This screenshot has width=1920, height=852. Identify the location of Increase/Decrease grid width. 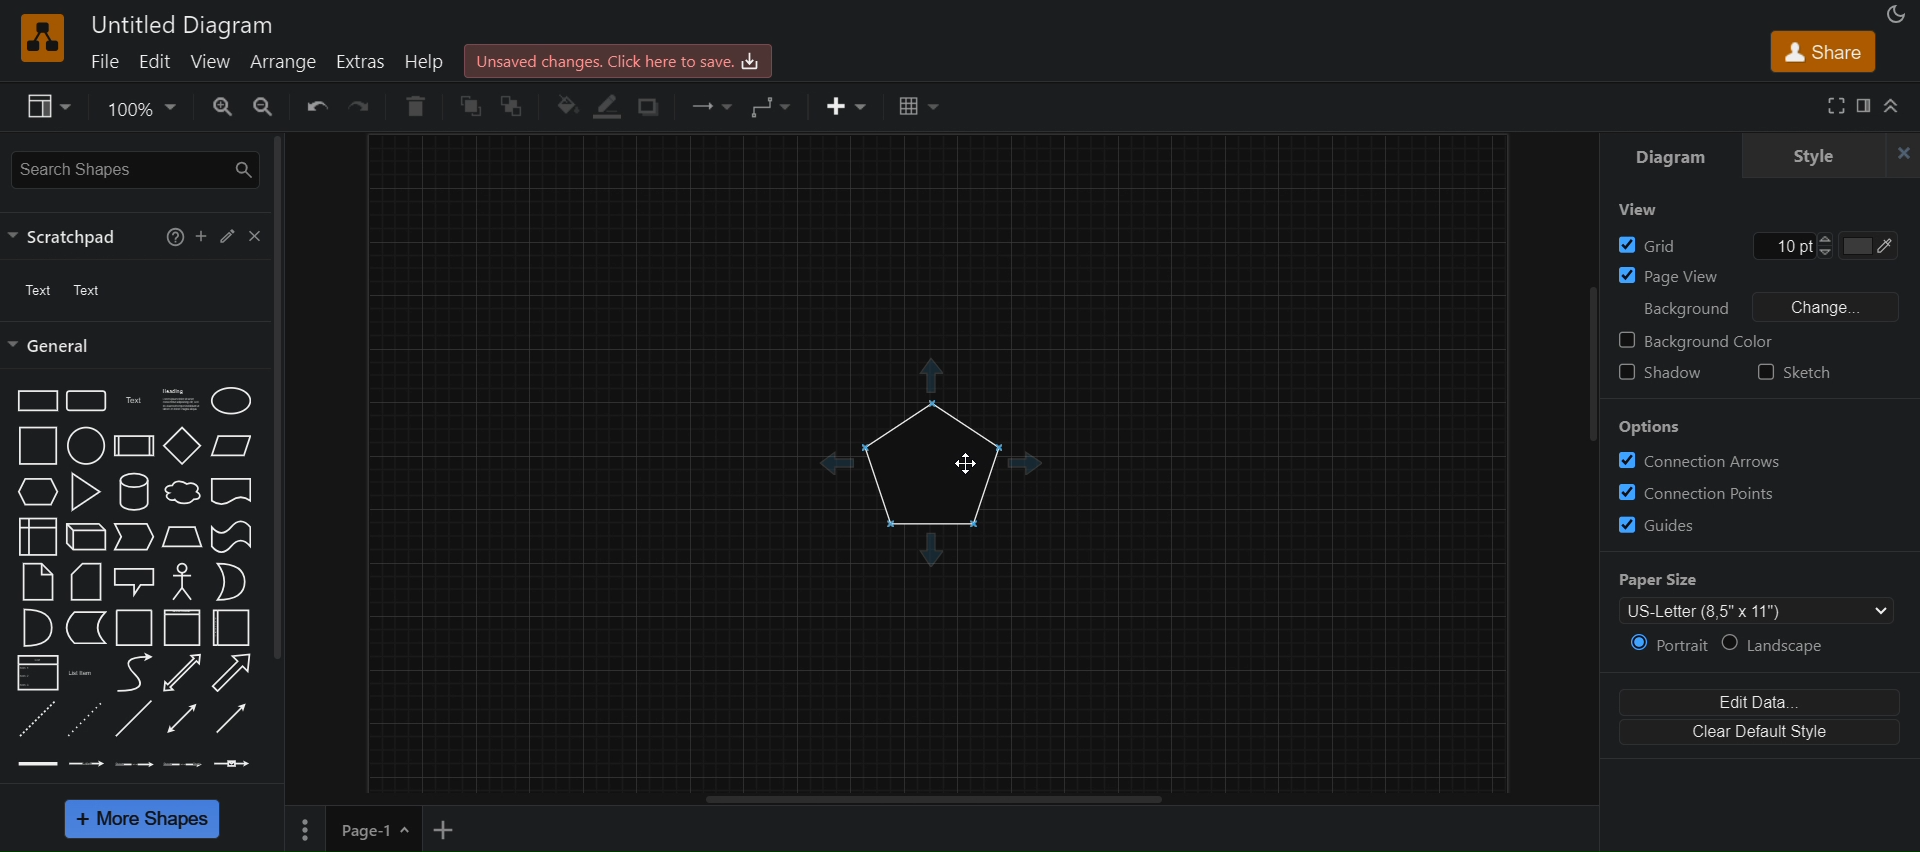
(1825, 245).